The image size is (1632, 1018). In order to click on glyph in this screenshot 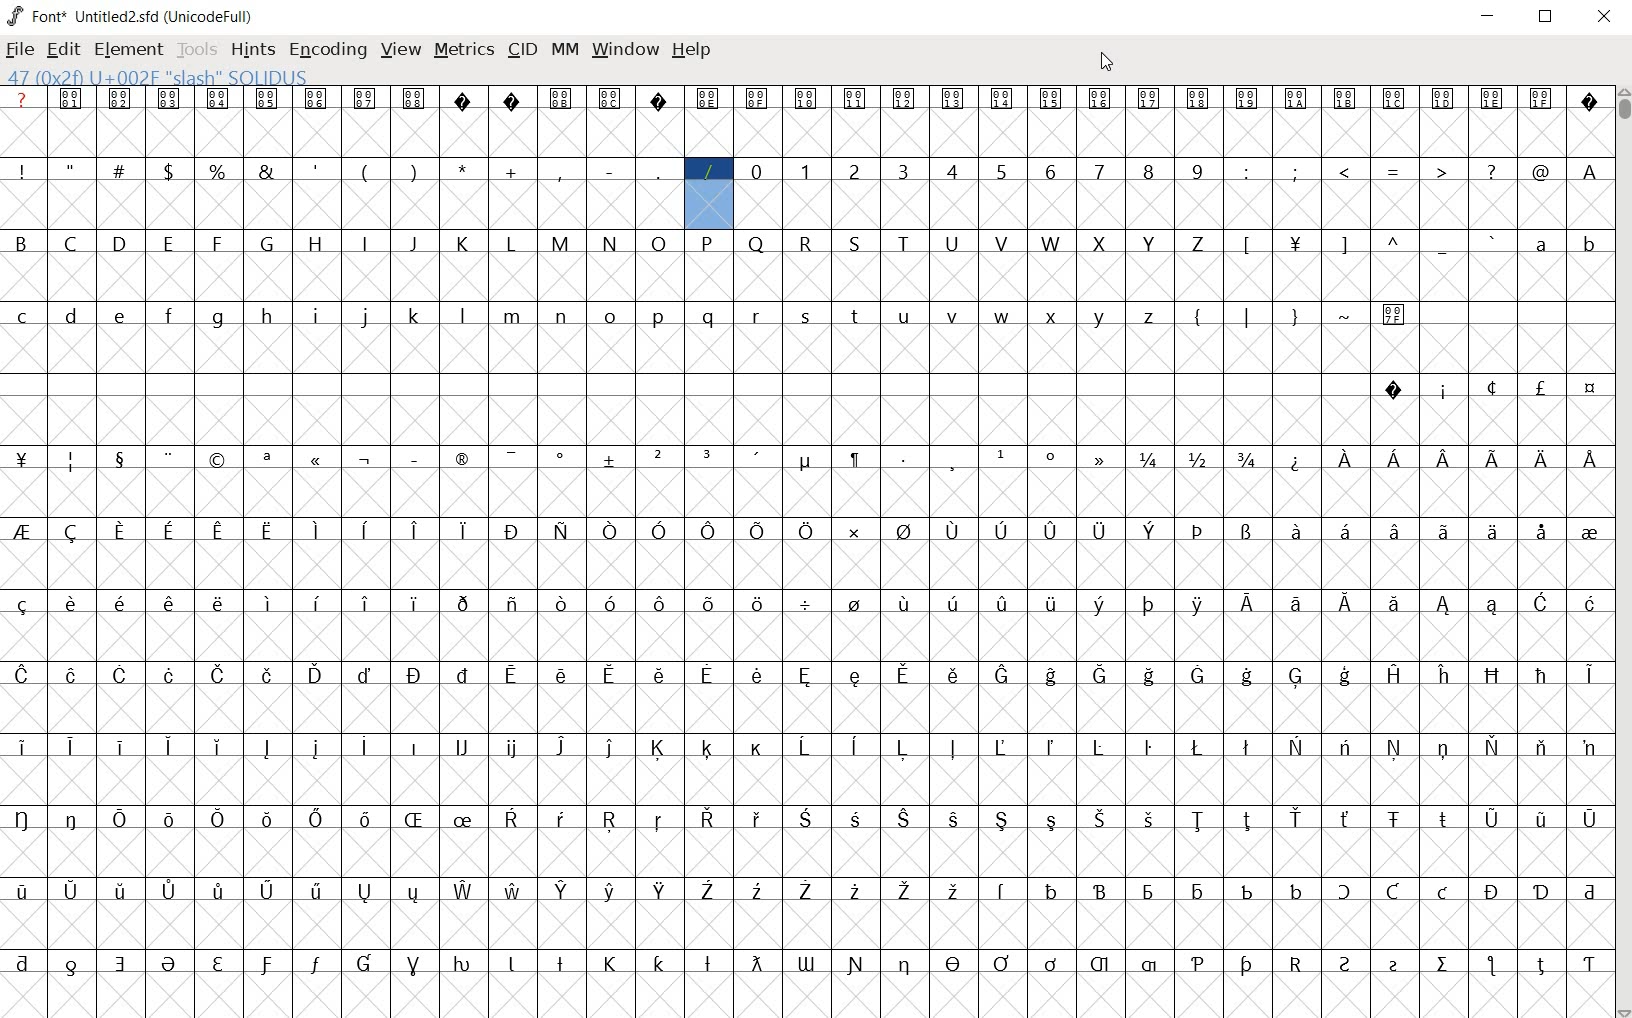, I will do `click(1394, 98)`.